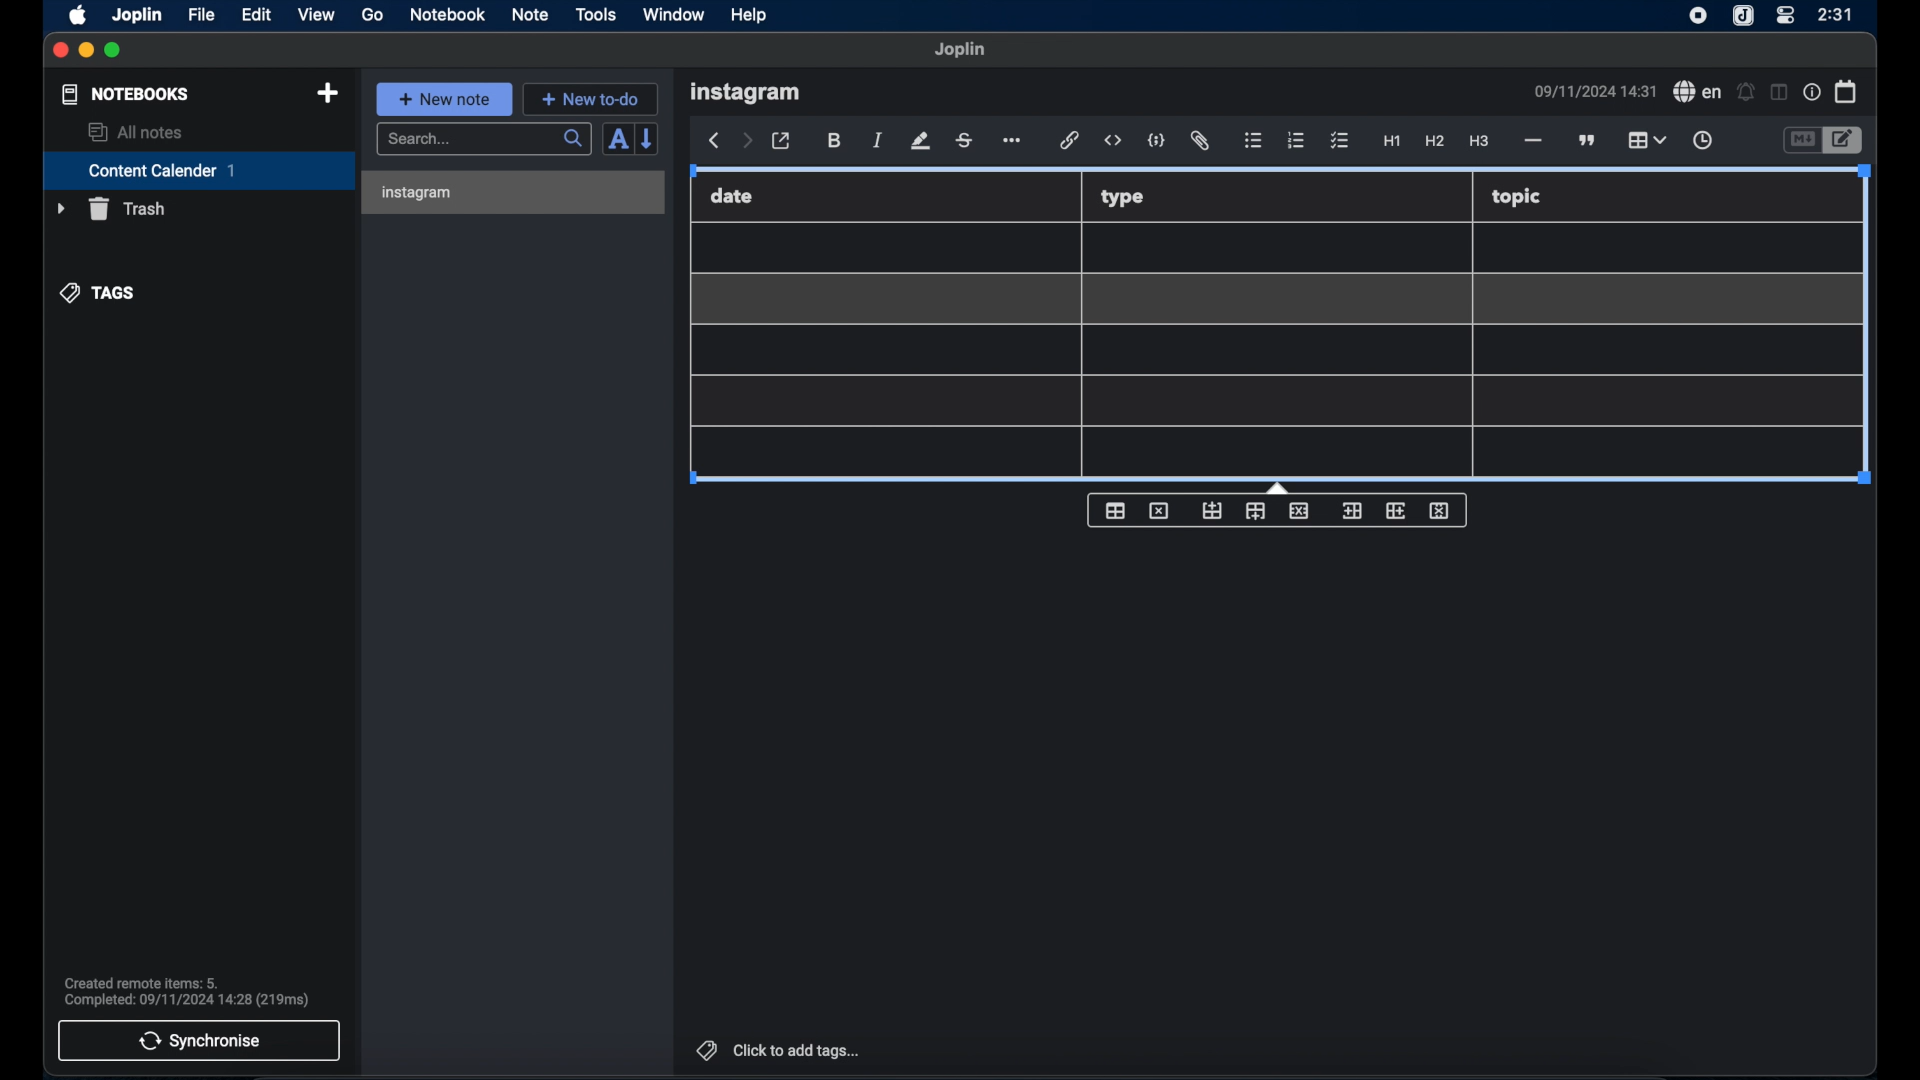  What do you see at coordinates (779, 1050) in the screenshot?
I see `click to add tags` at bounding box center [779, 1050].